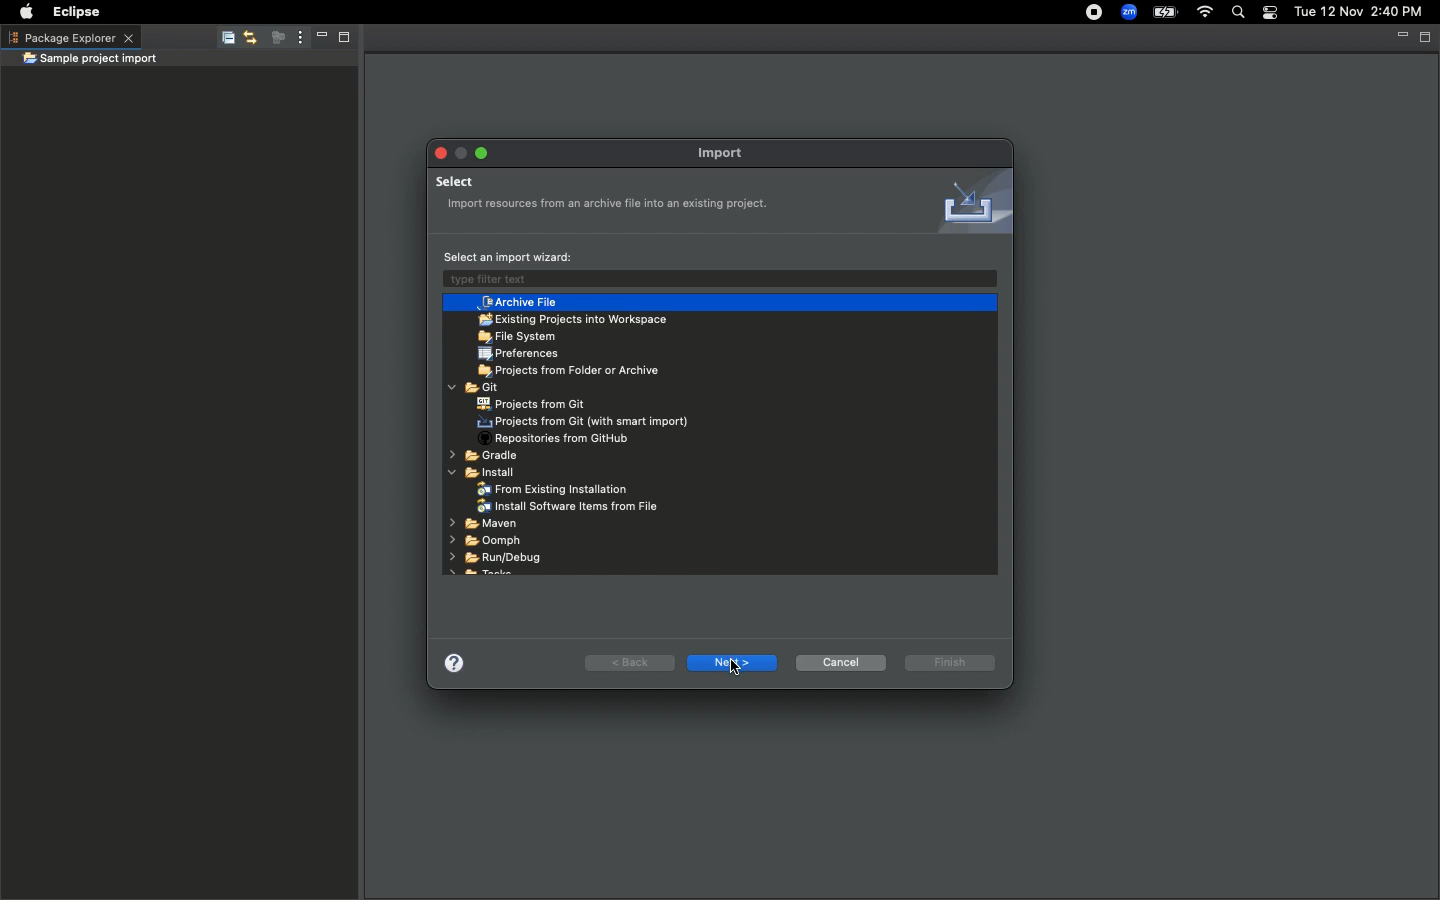 The height and width of the screenshot is (900, 1440). Describe the element at coordinates (572, 320) in the screenshot. I see `Existing projects into workspace` at that location.